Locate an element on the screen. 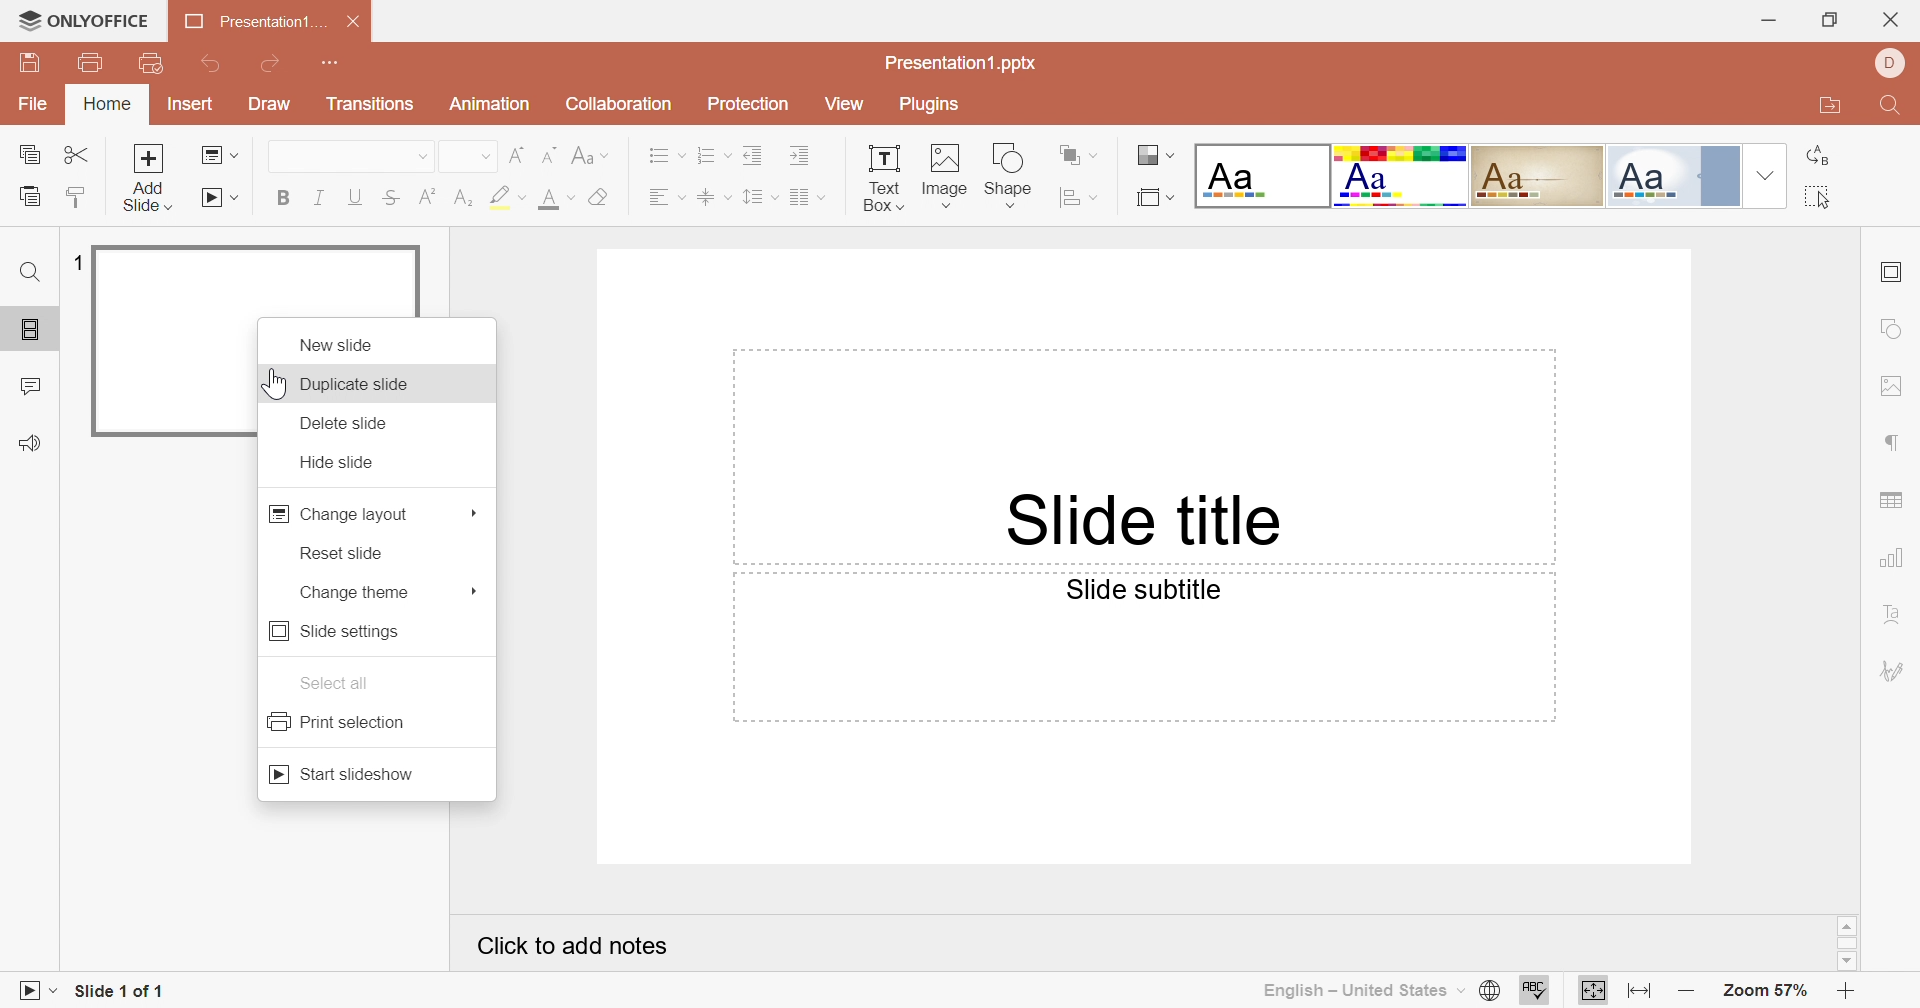 This screenshot has height=1008, width=1920. Classic is located at coordinates (1541, 175).